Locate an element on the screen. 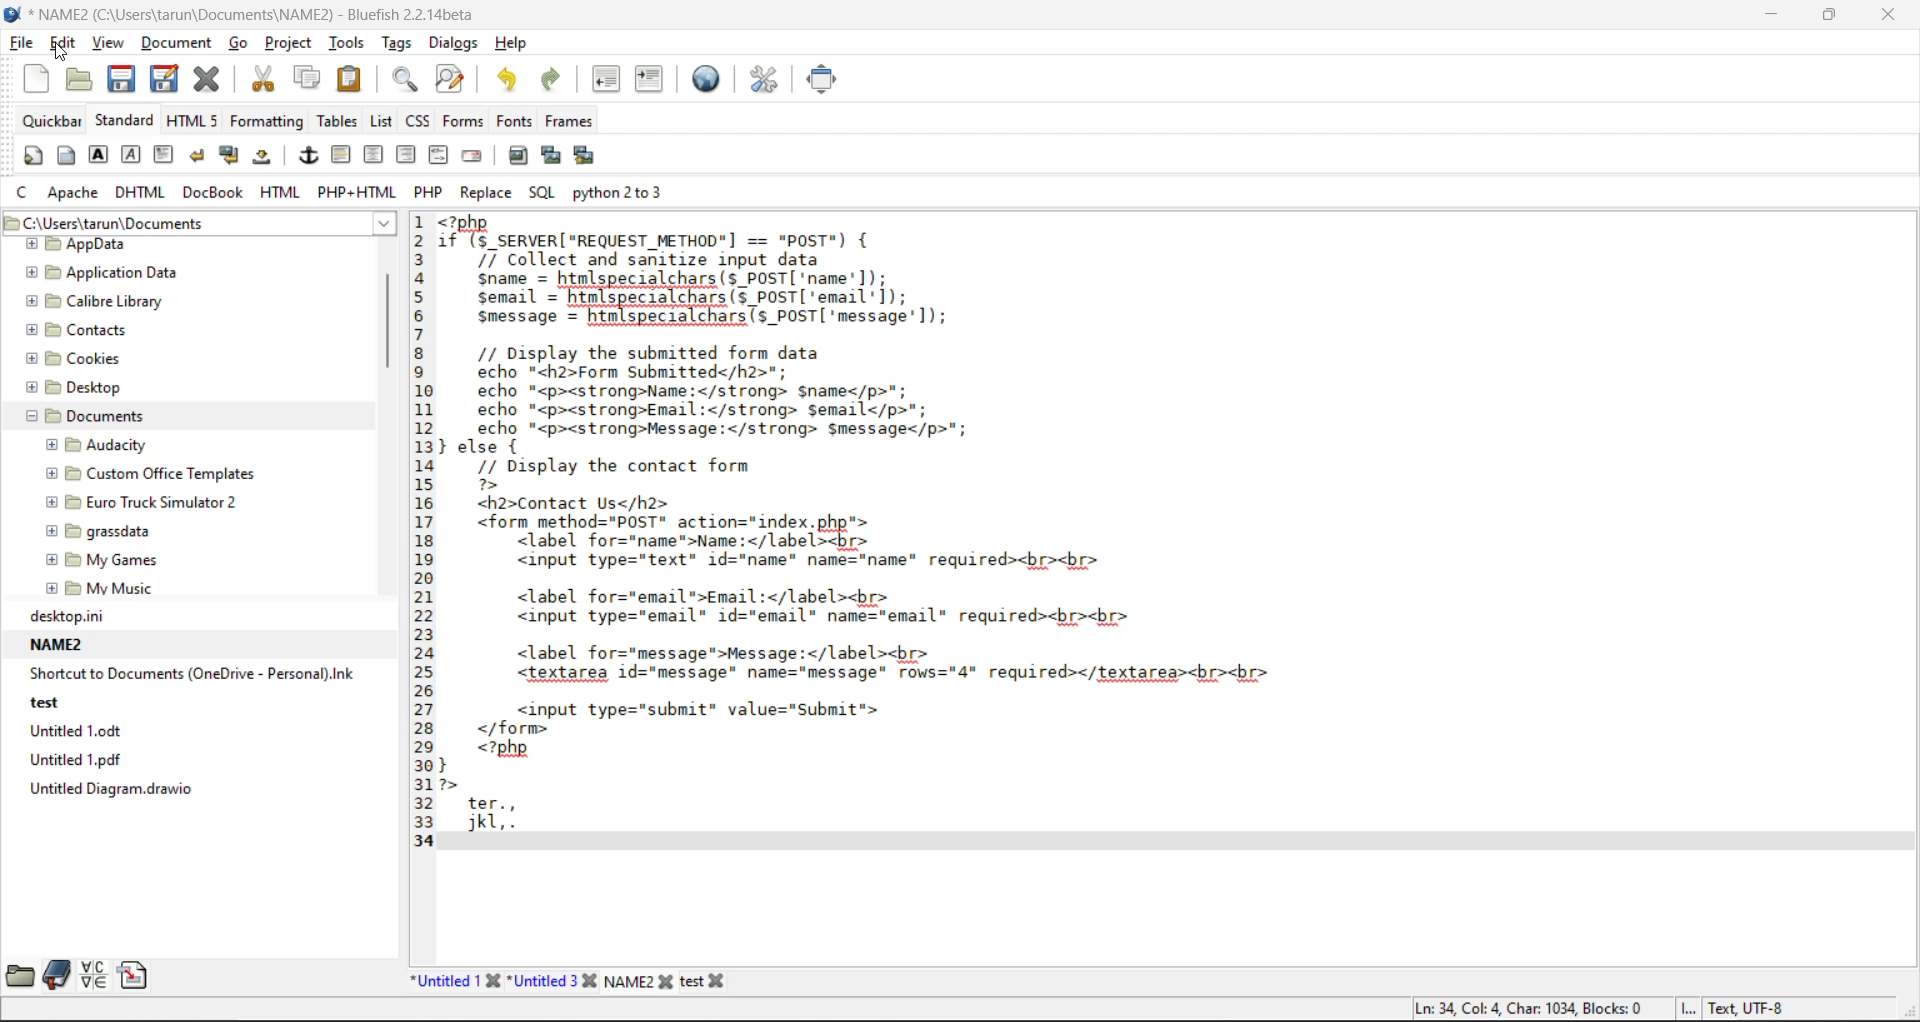  My Music is located at coordinates (103, 588).